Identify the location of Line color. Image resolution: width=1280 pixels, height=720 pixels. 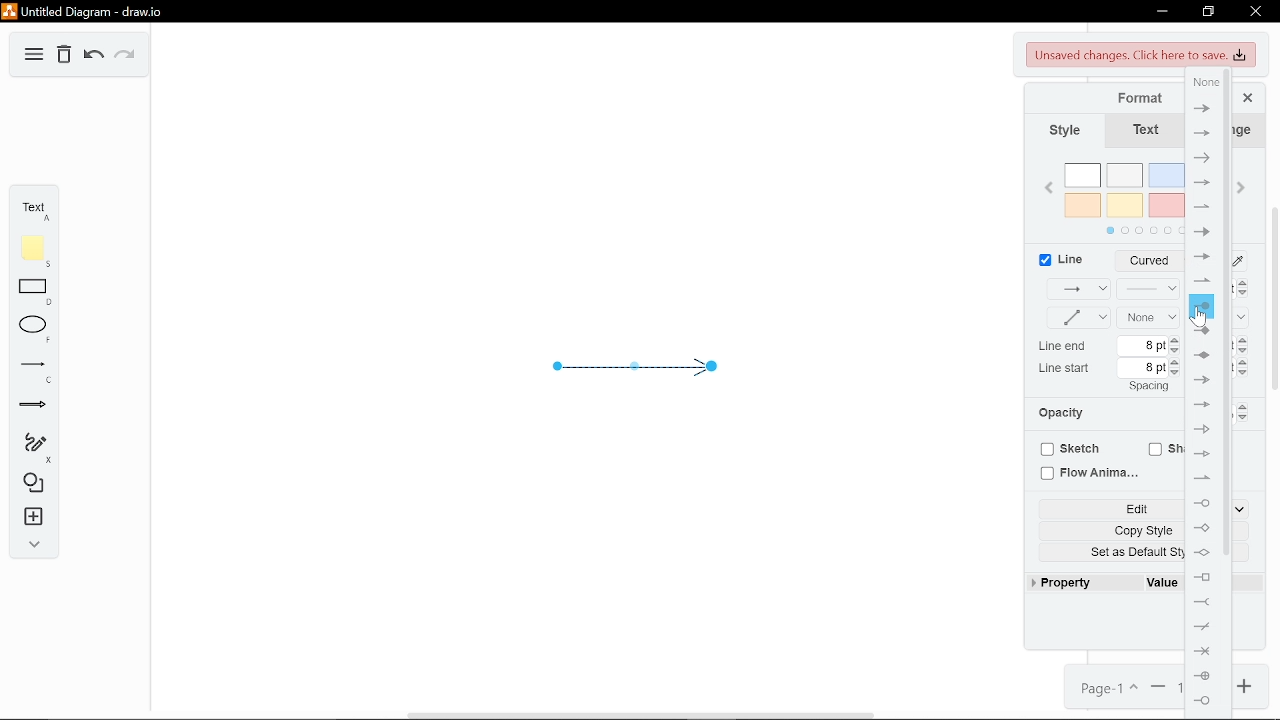
(1239, 261).